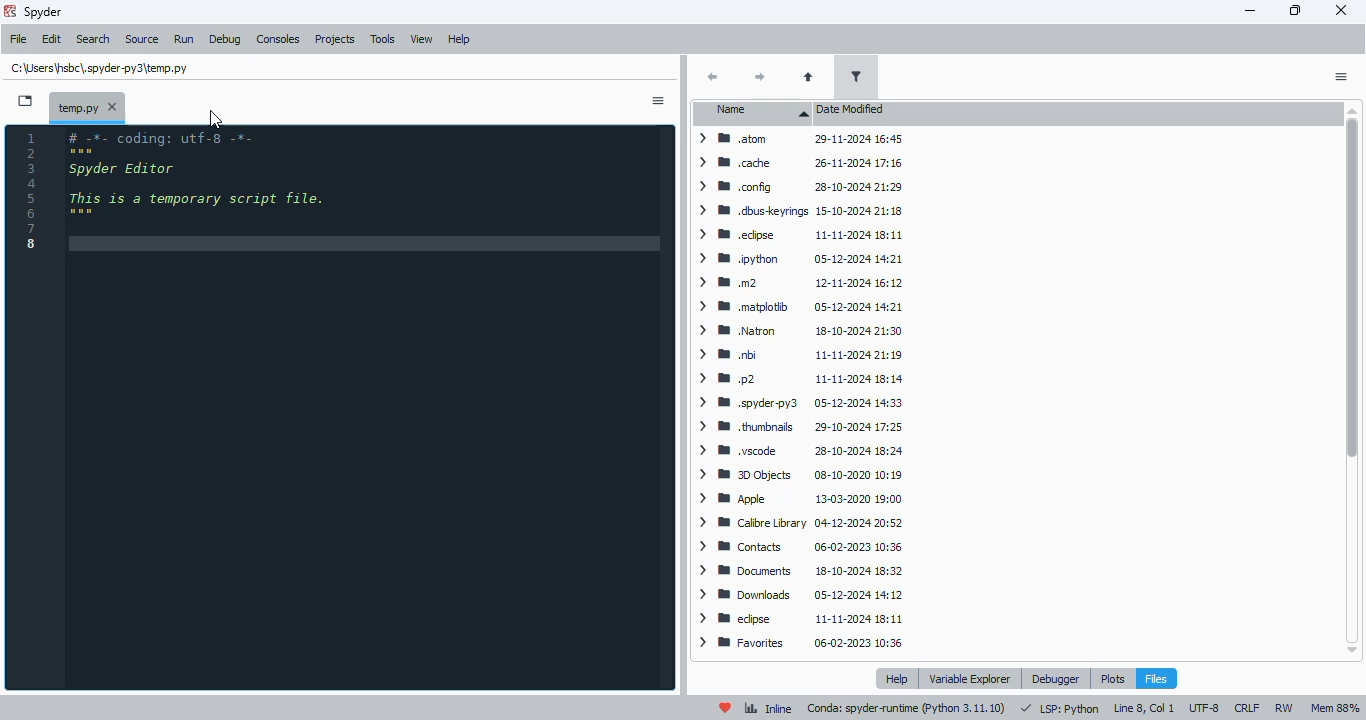  What do you see at coordinates (760, 79) in the screenshot?
I see `next` at bounding box center [760, 79].